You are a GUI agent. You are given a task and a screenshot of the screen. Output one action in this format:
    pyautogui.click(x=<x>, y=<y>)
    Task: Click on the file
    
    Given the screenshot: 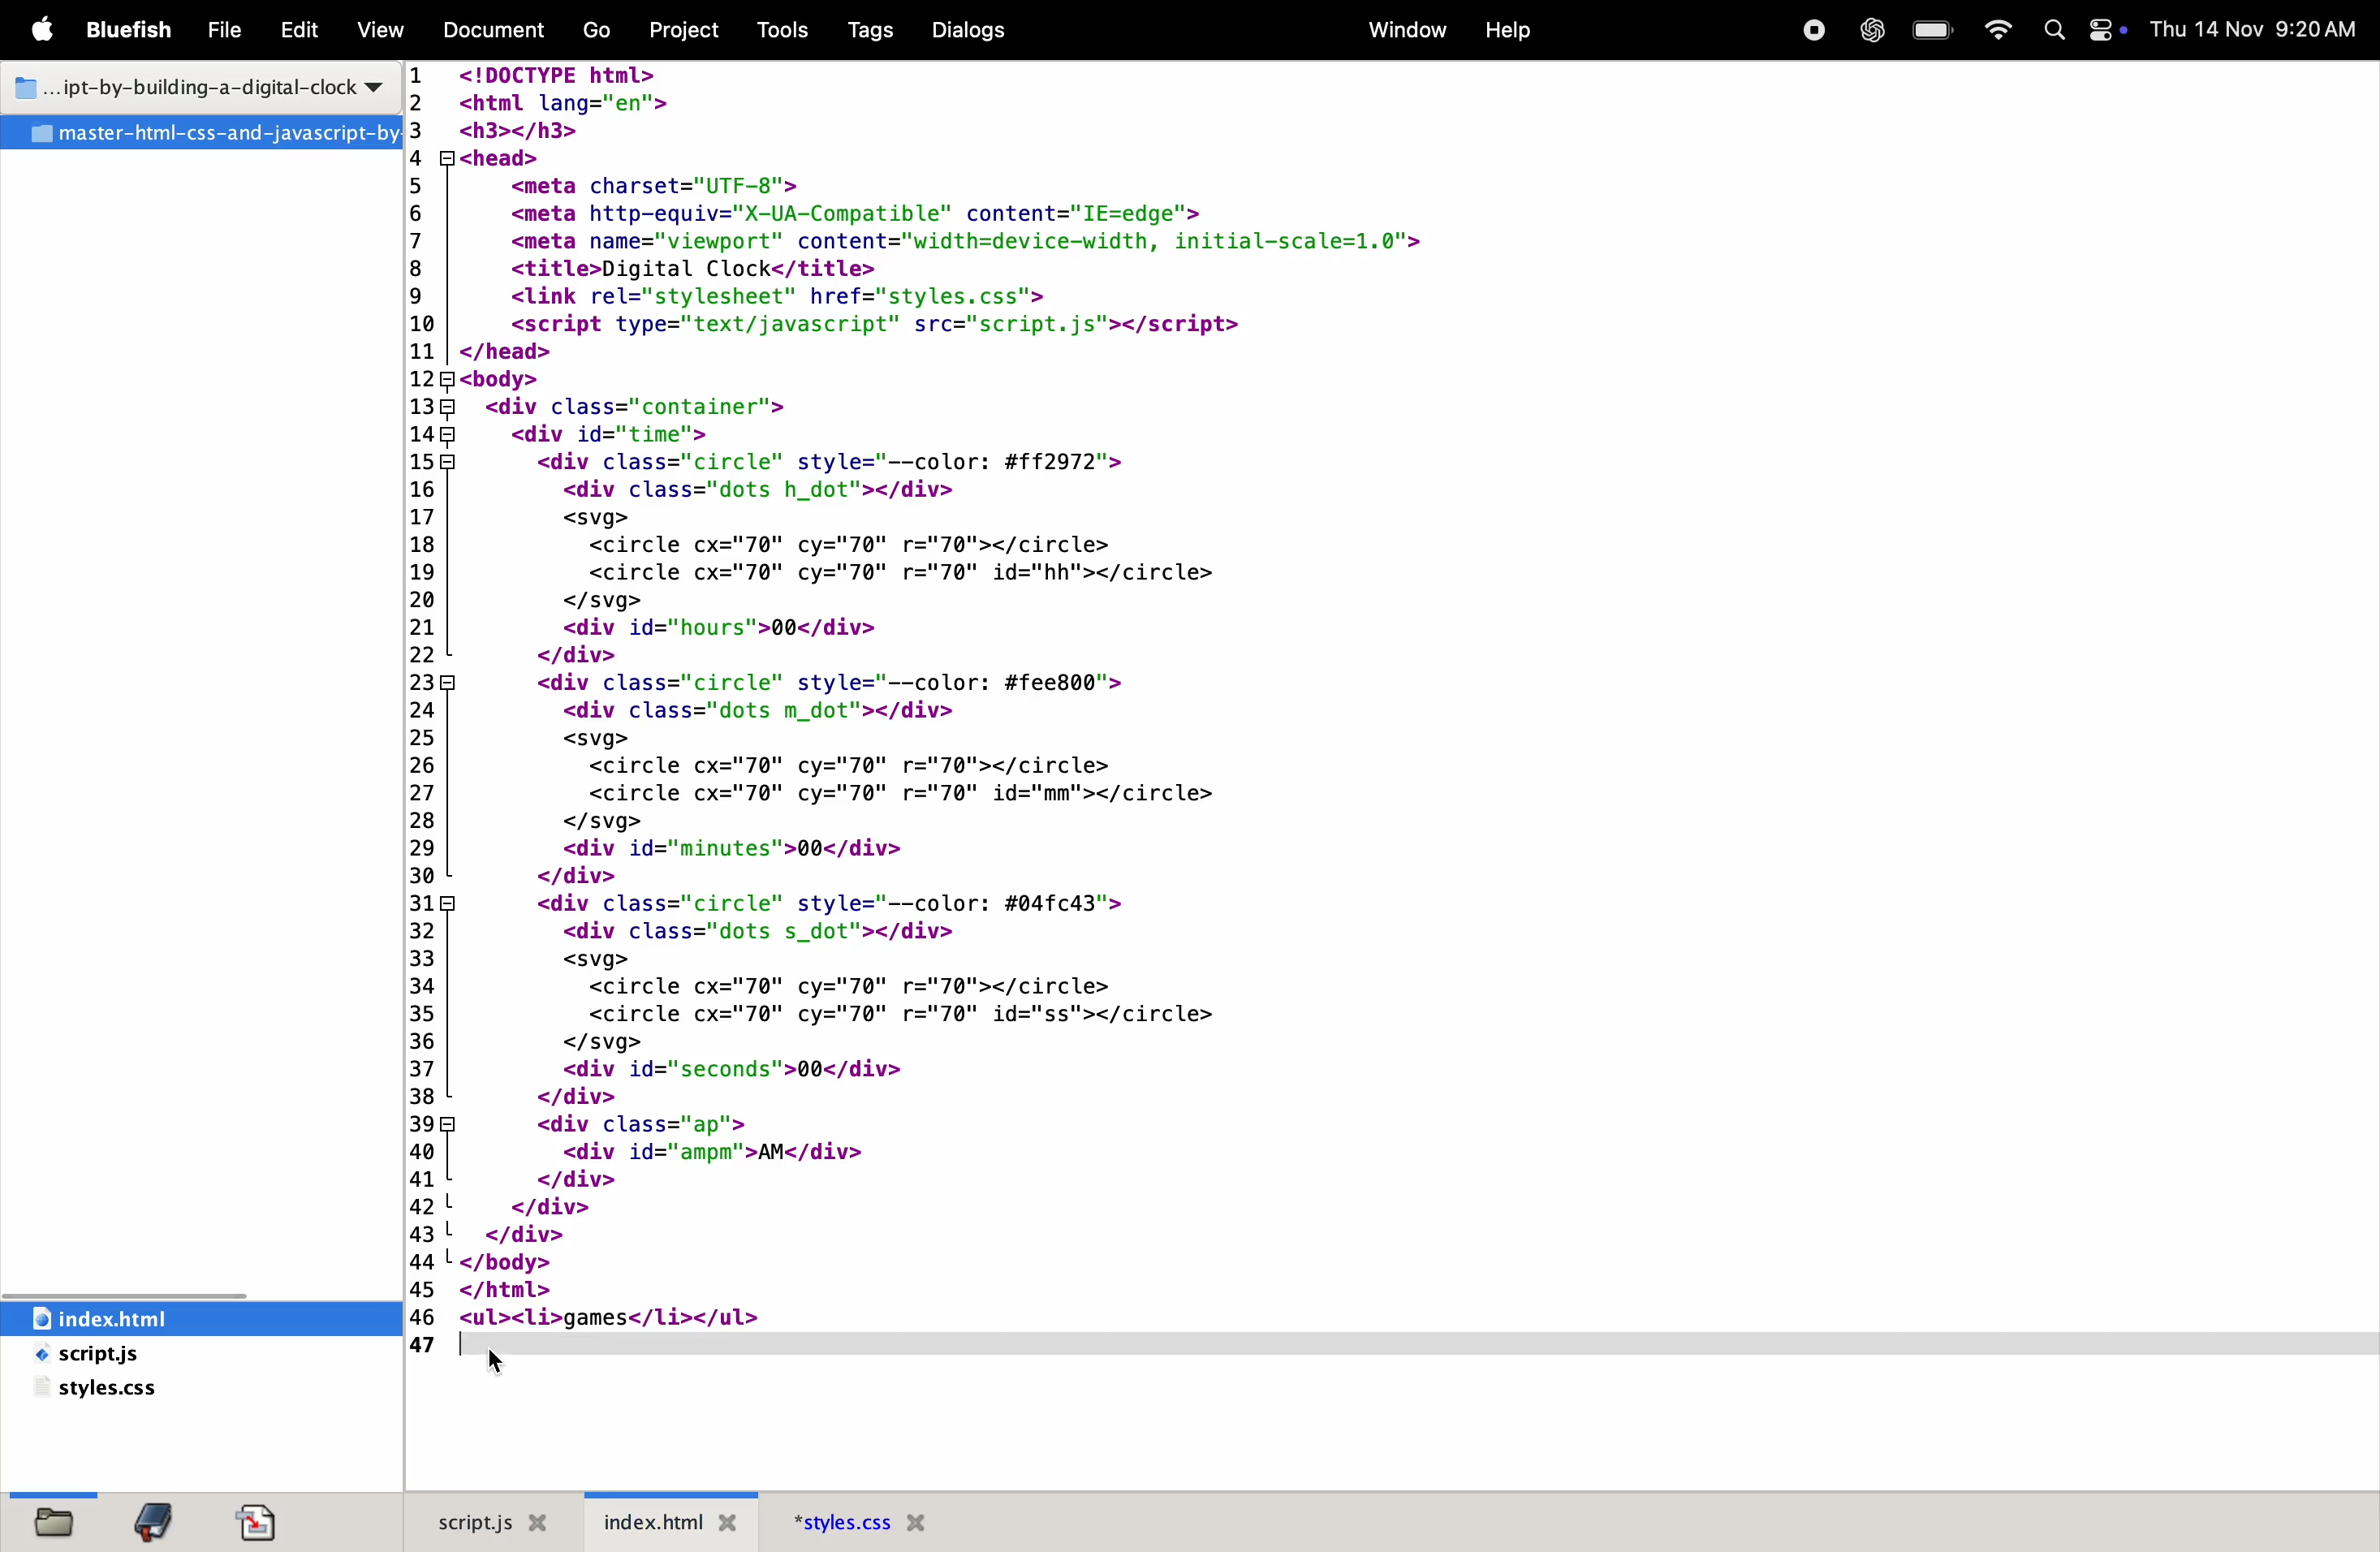 What is the action you would take?
    pyautogui.click(x=49, y=1520)
    